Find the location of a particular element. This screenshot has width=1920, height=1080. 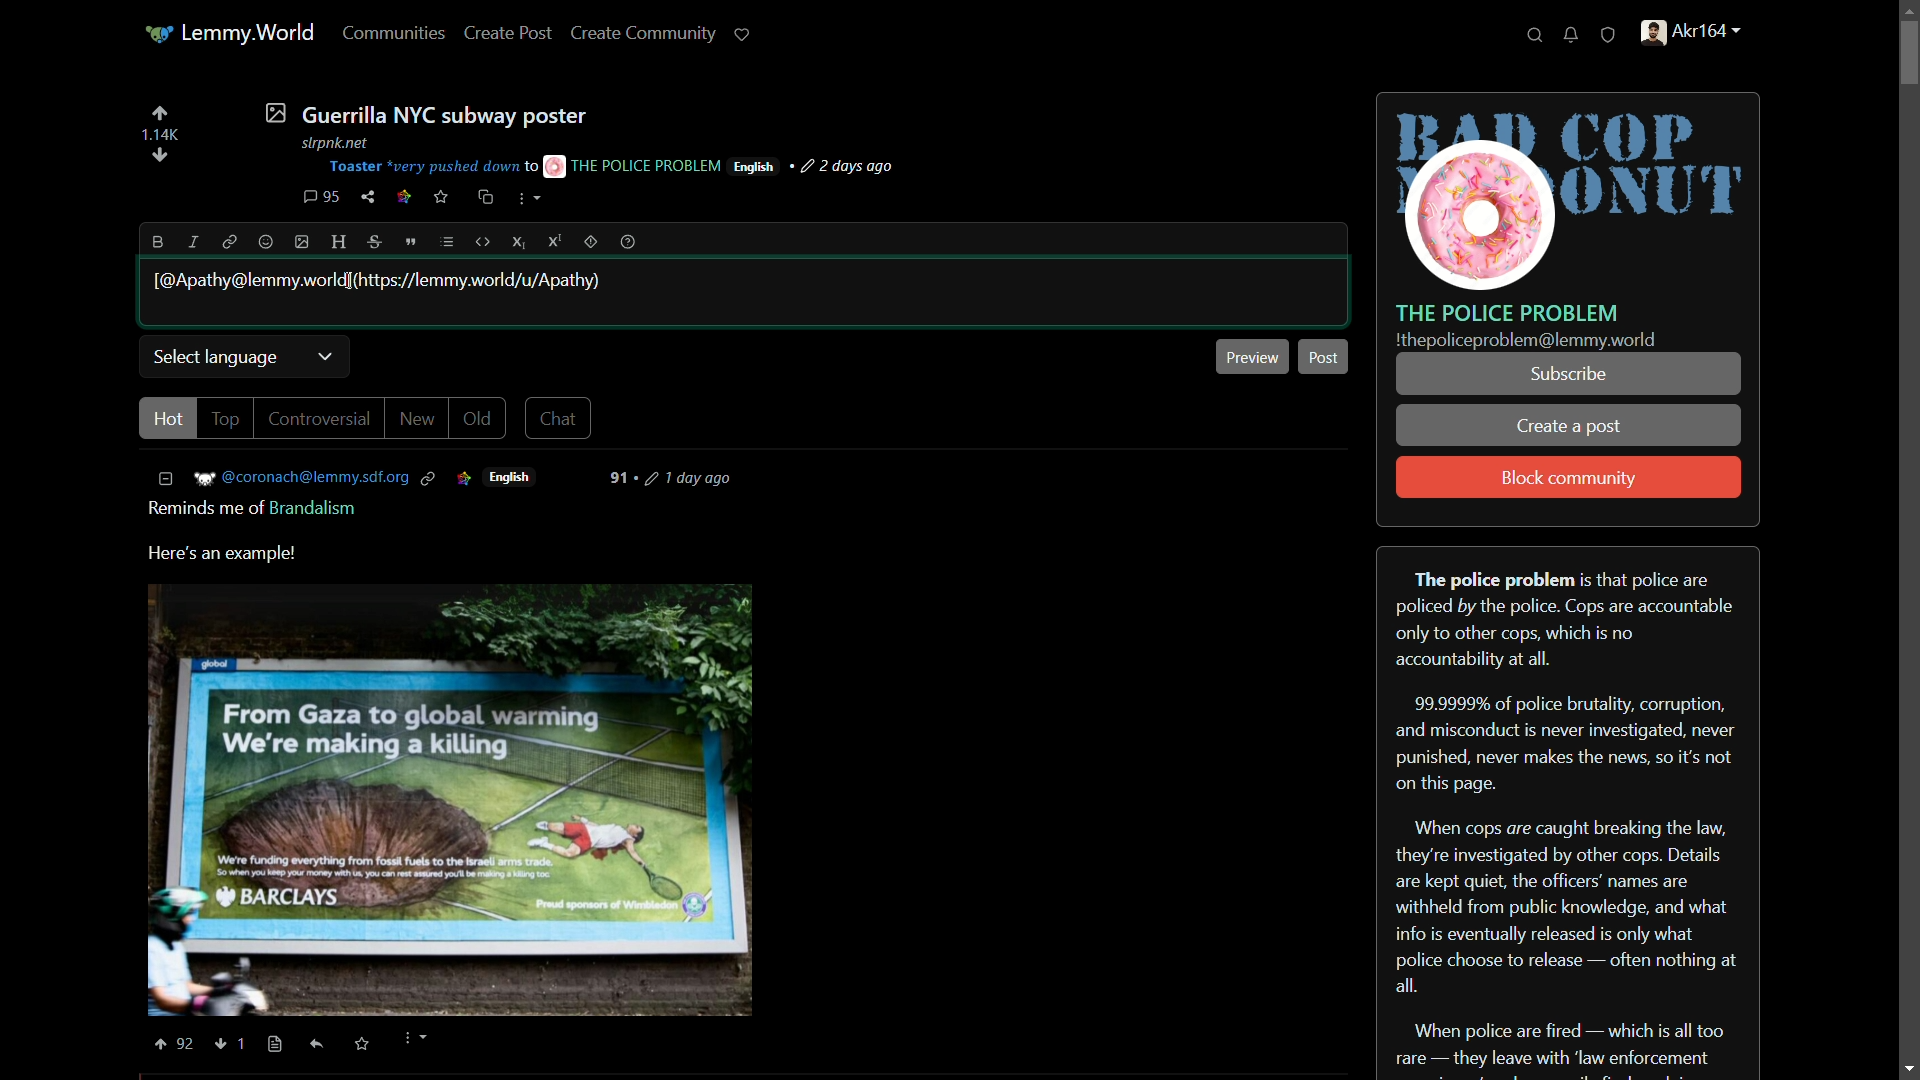

TOP is located at coordinates (228, 420).